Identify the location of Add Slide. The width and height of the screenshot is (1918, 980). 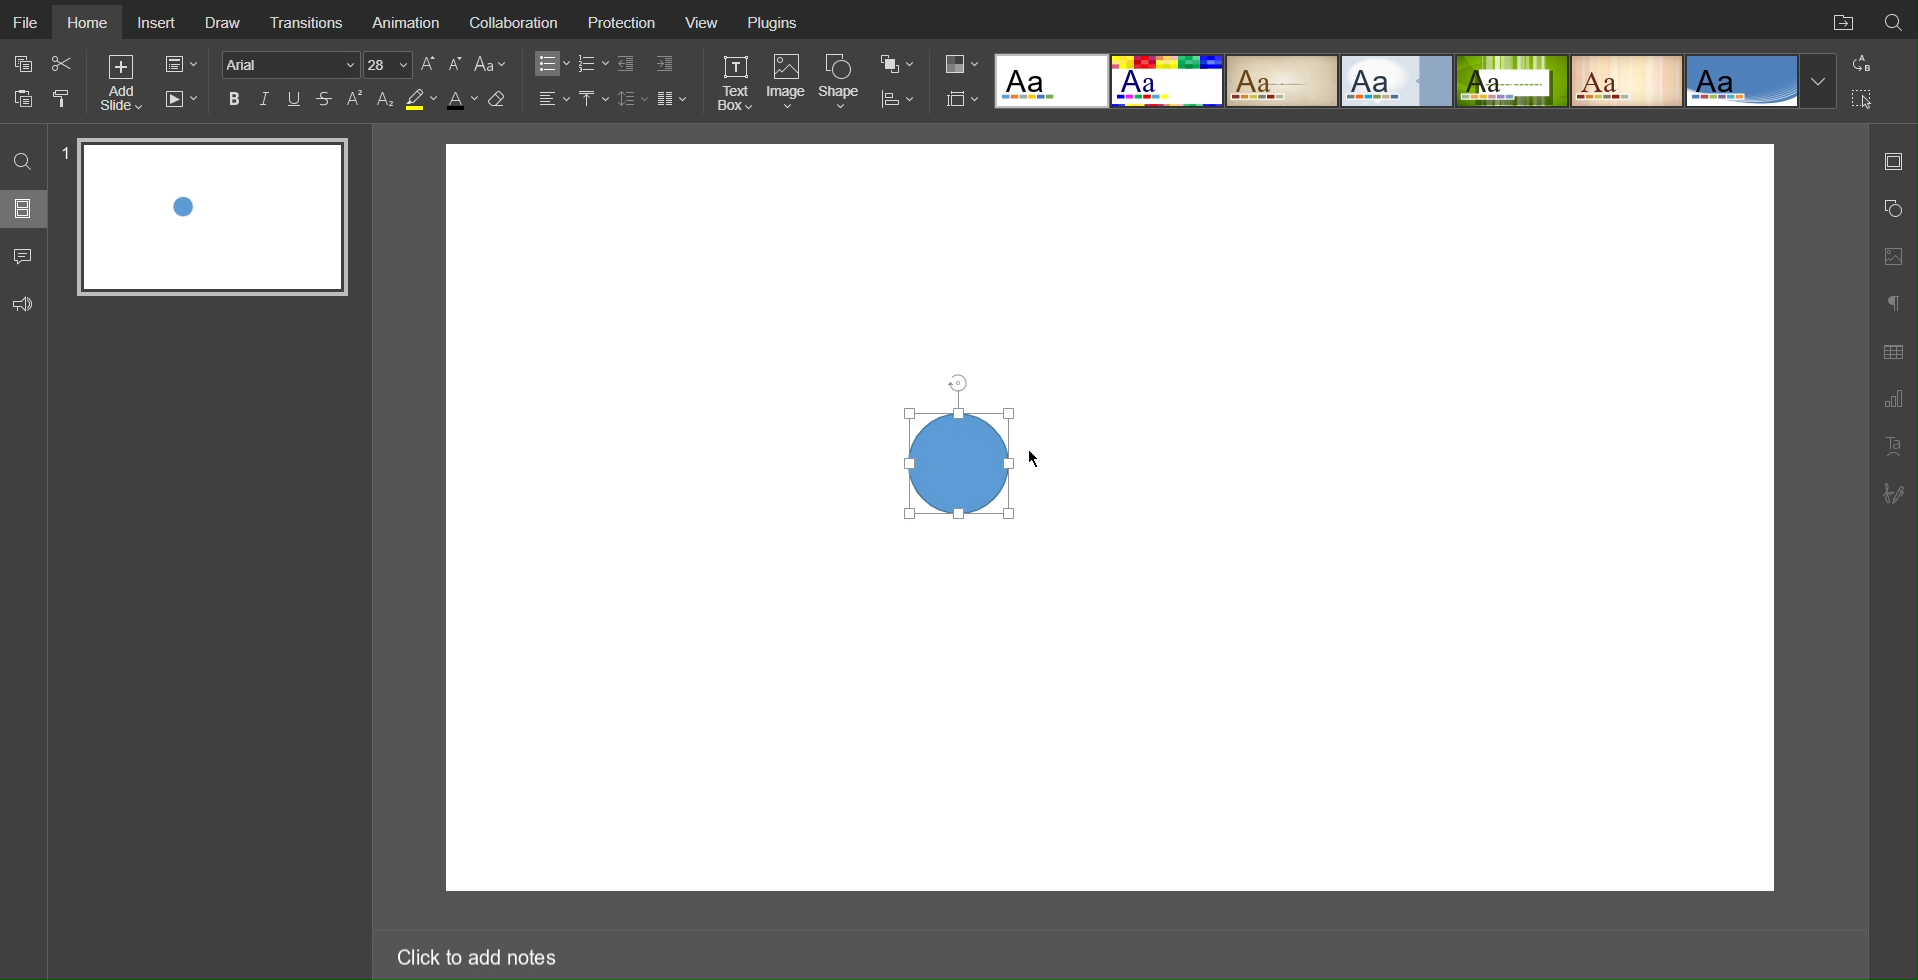
(120, 86).